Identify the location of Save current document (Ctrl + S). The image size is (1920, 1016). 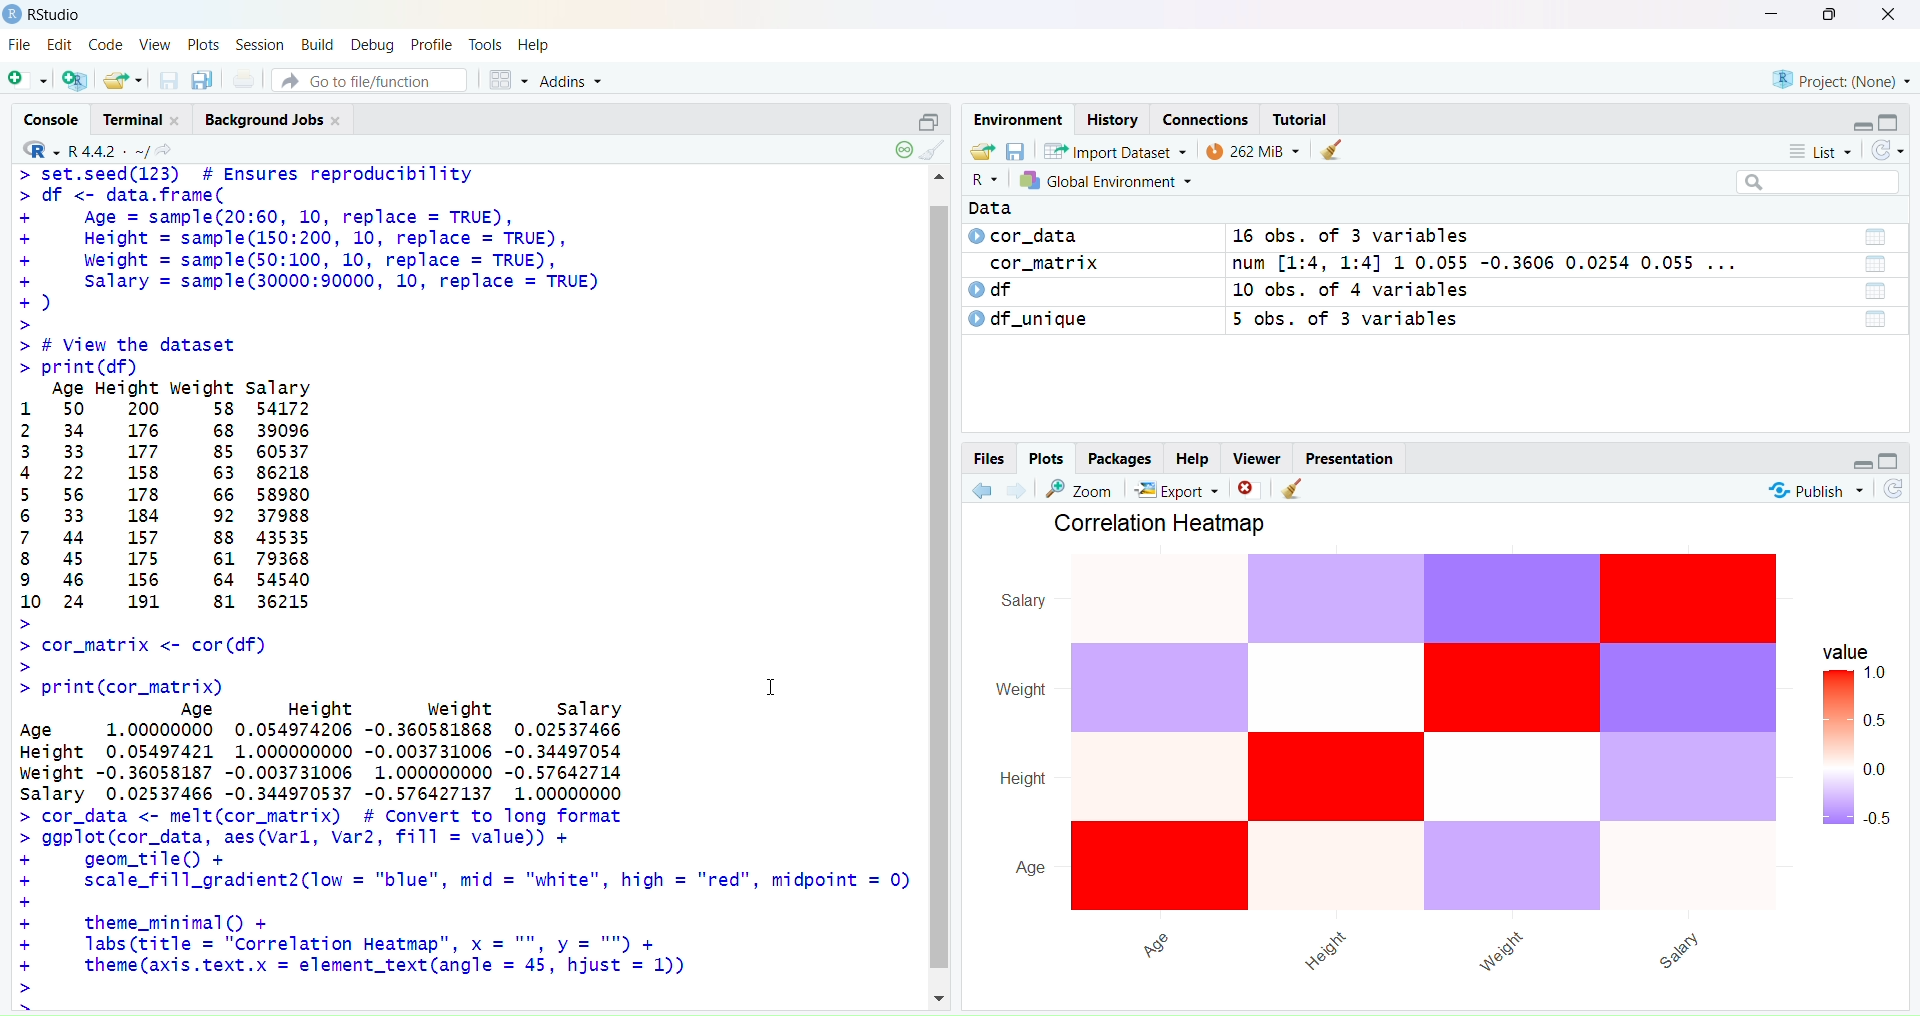
(167, 80).